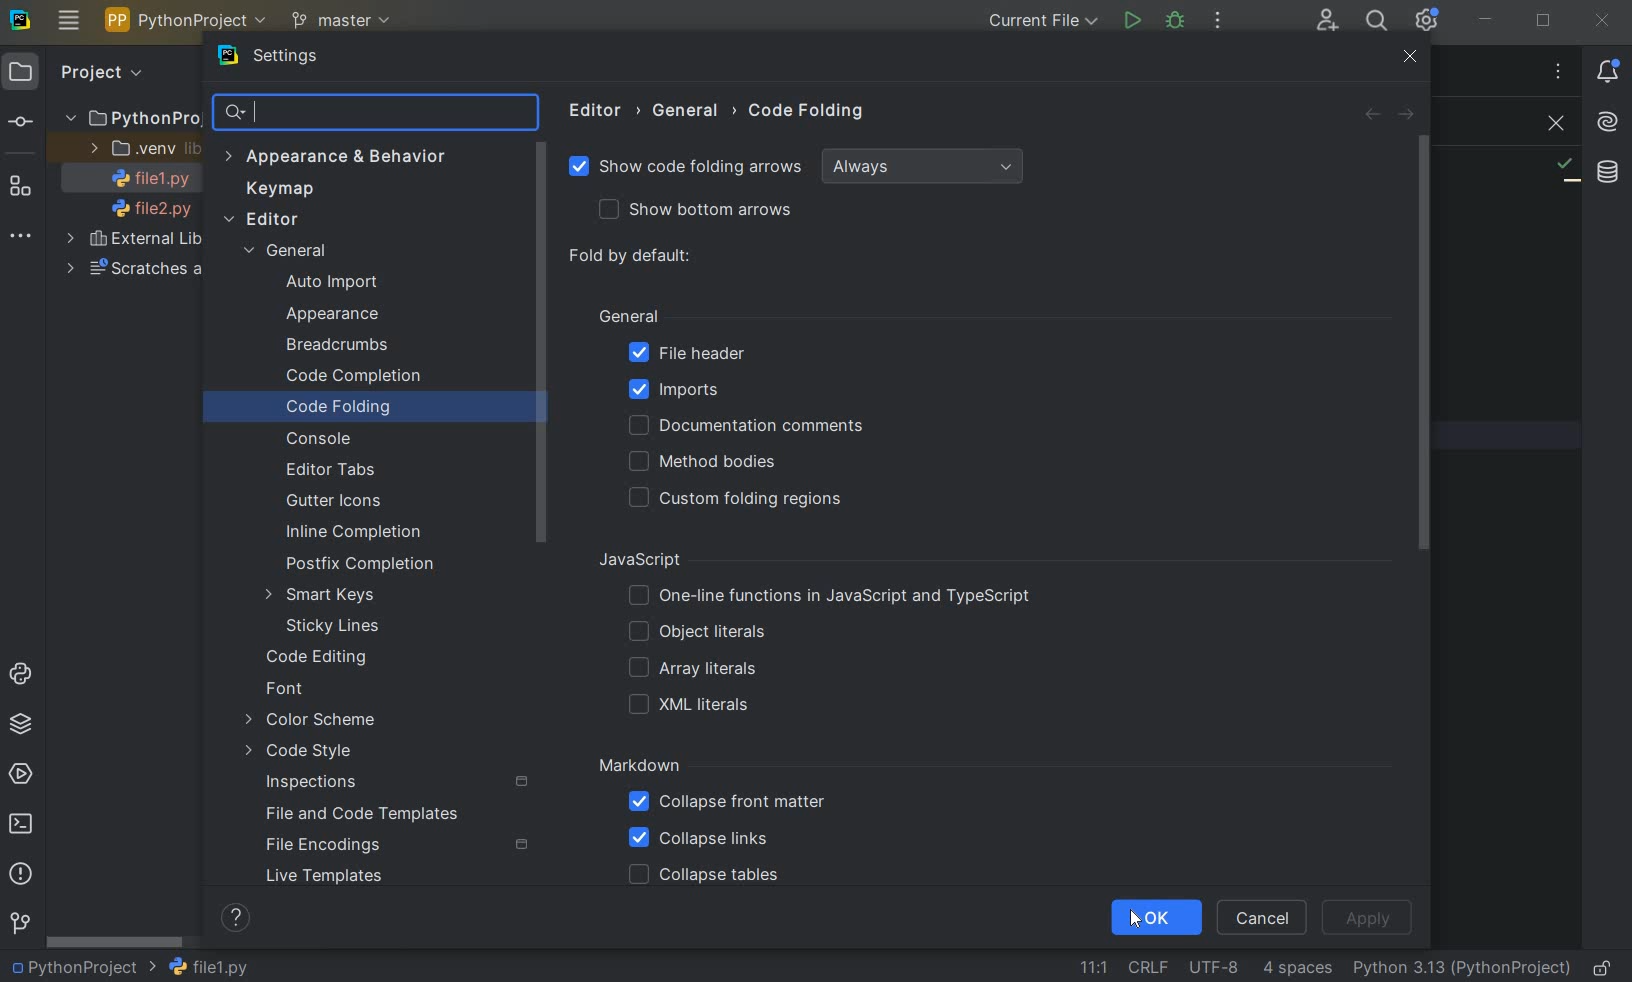  I want to click on SHOW CODE FOLDING ARROWS Selected, so click(688, 169).